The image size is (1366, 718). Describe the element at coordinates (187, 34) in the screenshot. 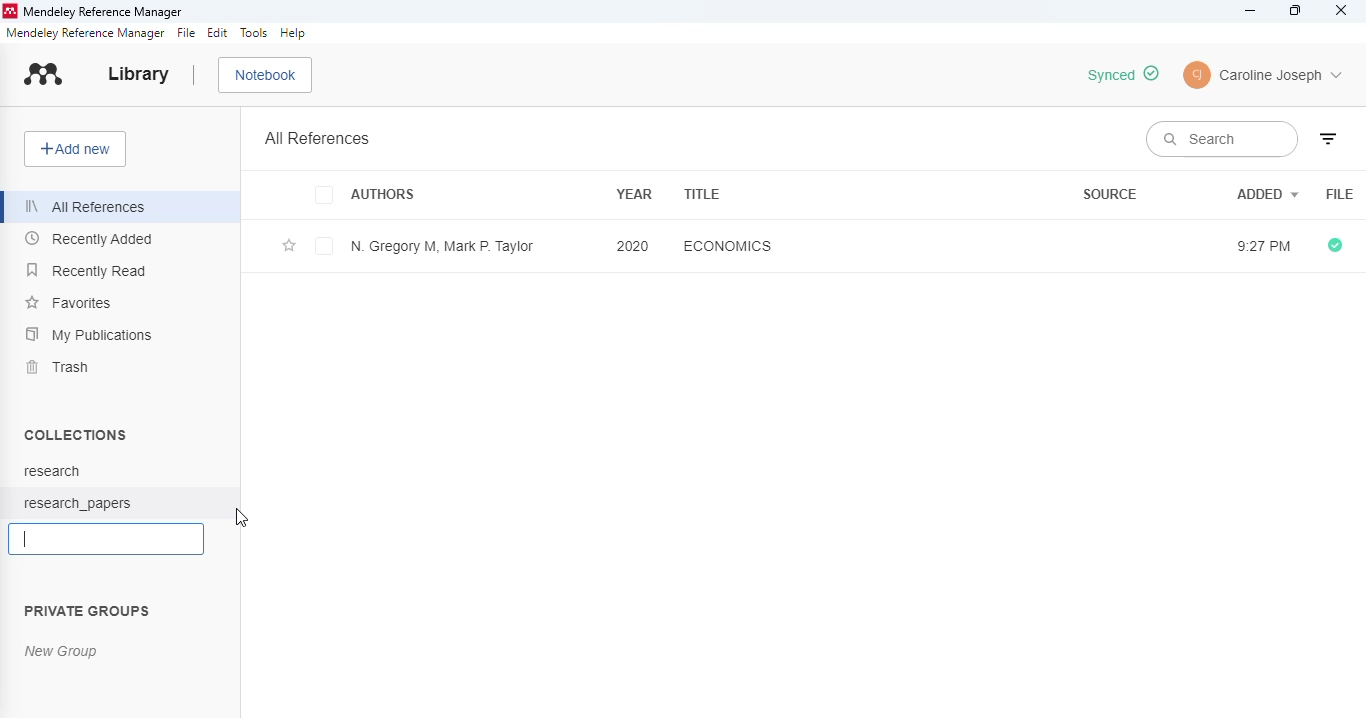

I see `file` at that location.